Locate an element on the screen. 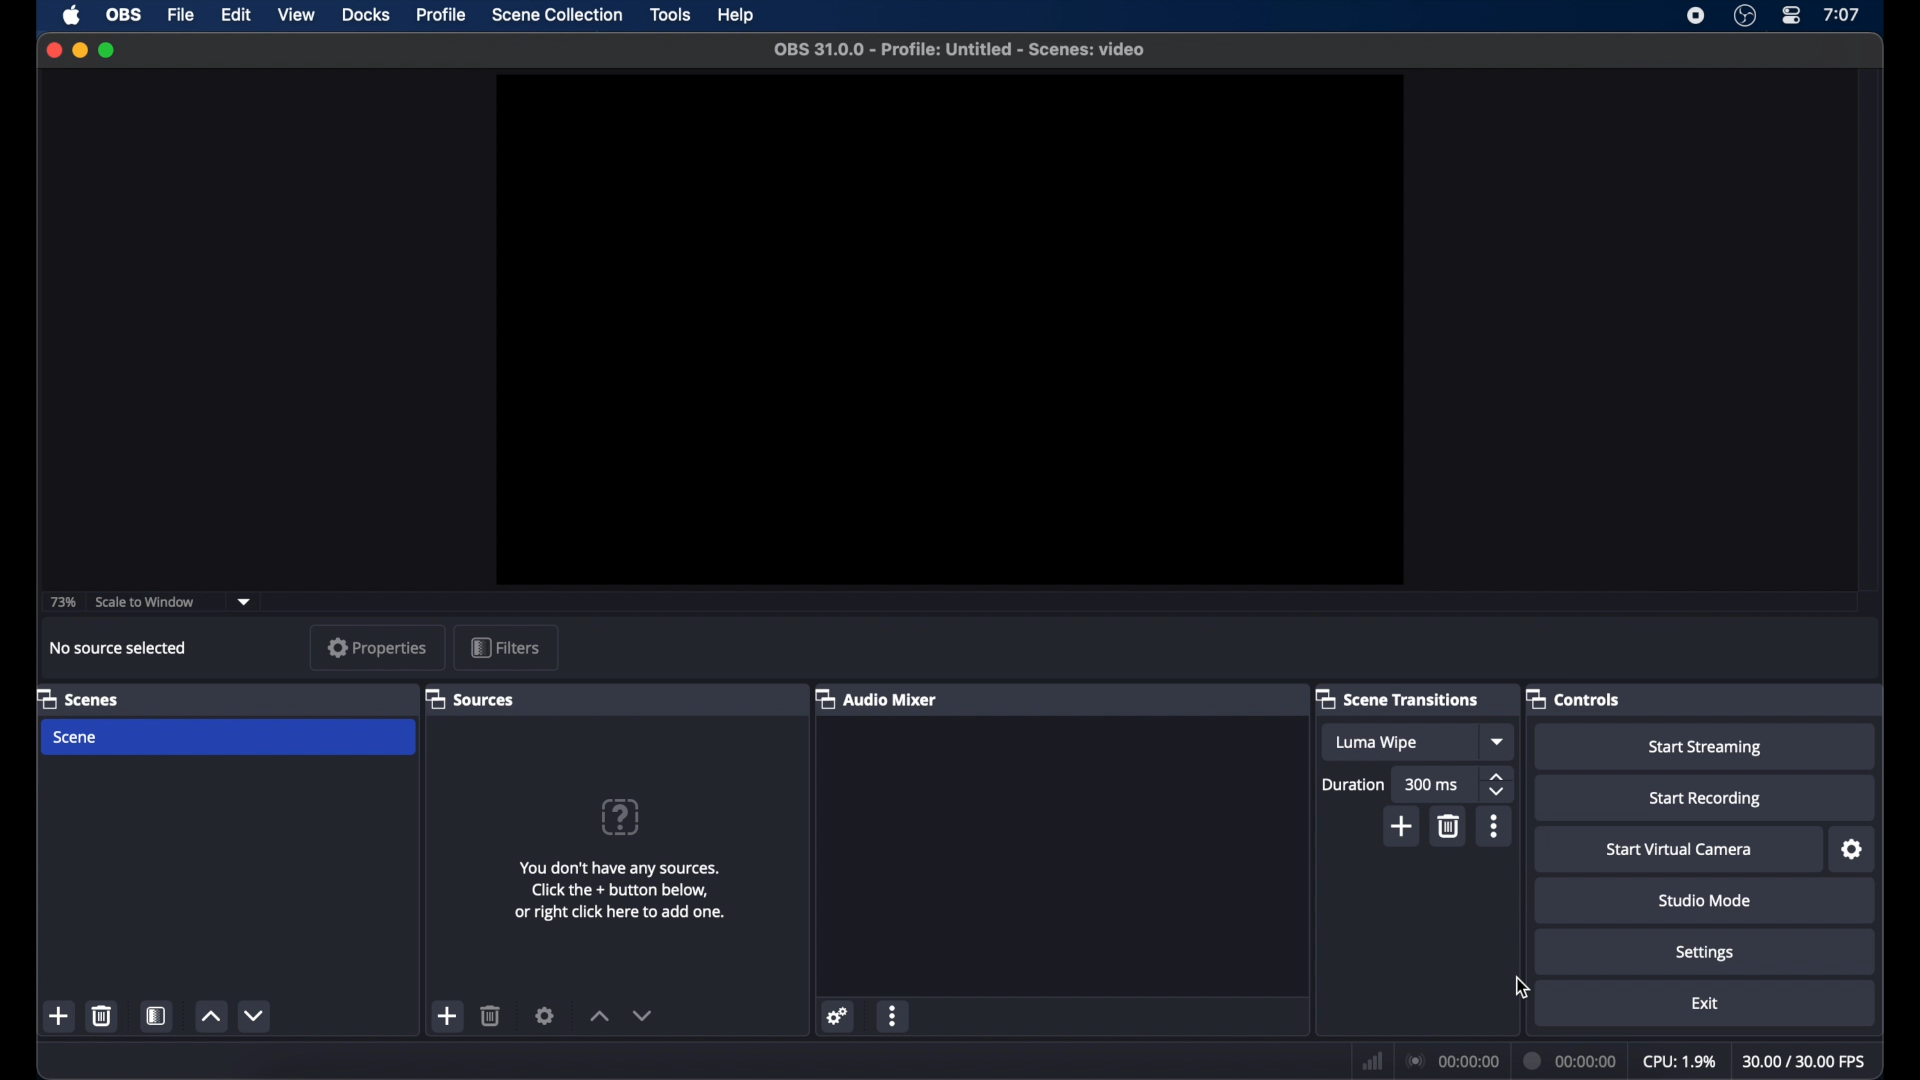 The height and width of the screenshot is (1080, 1920). no source selected is located at coordinates (118, 649).